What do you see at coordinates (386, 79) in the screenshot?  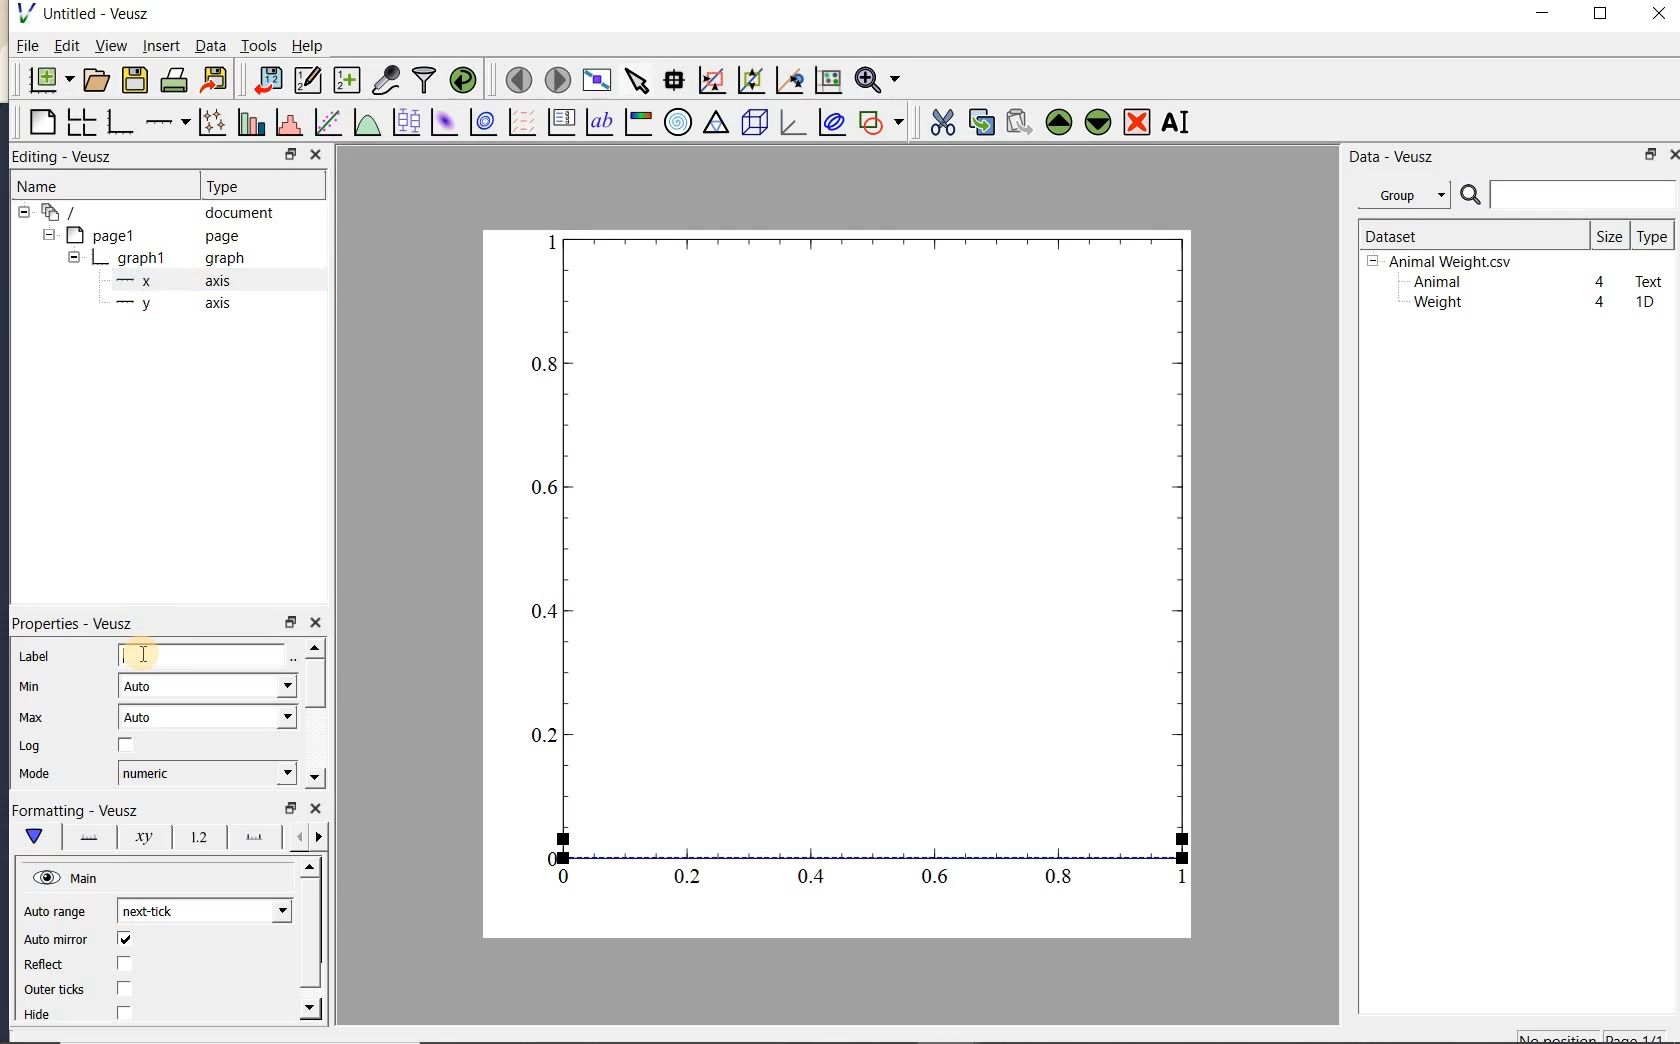 I see `capture remote data` at bounding box center [386, 79].